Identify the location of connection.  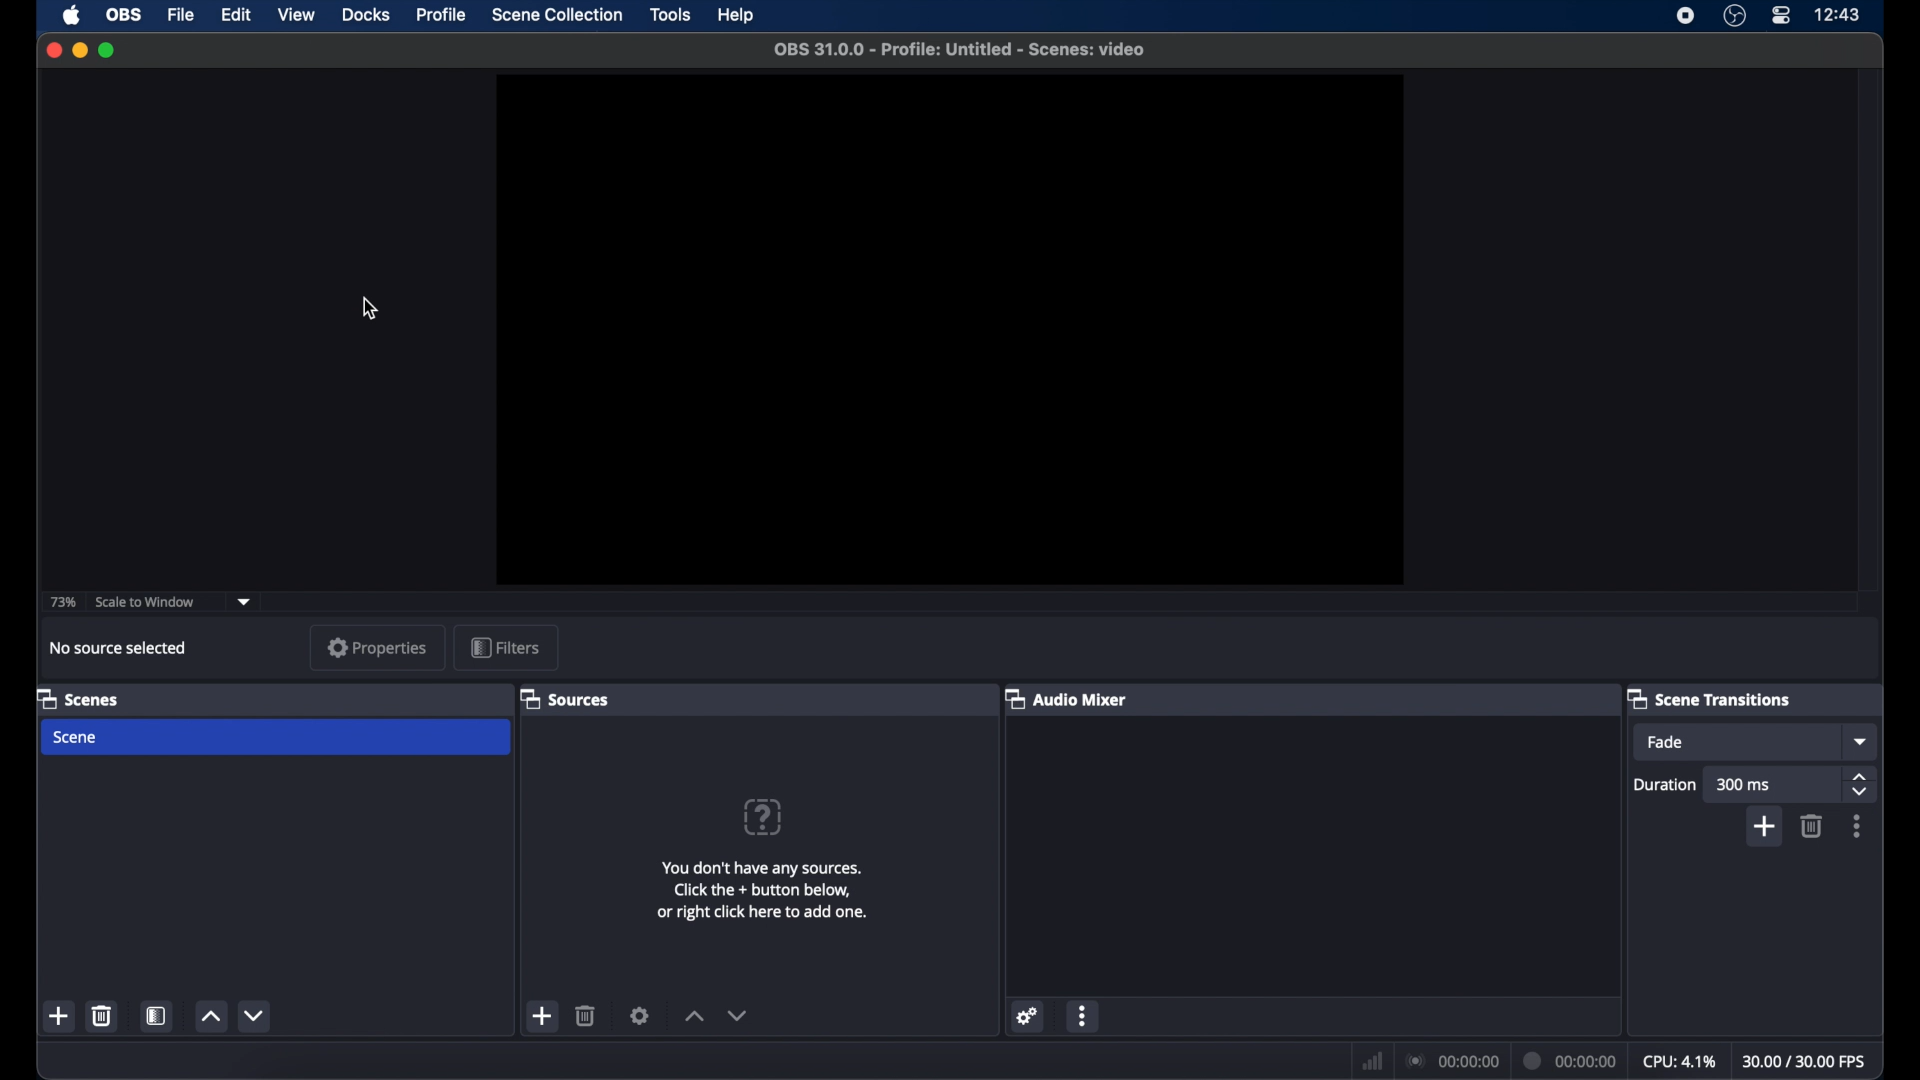
(1454, 1060).